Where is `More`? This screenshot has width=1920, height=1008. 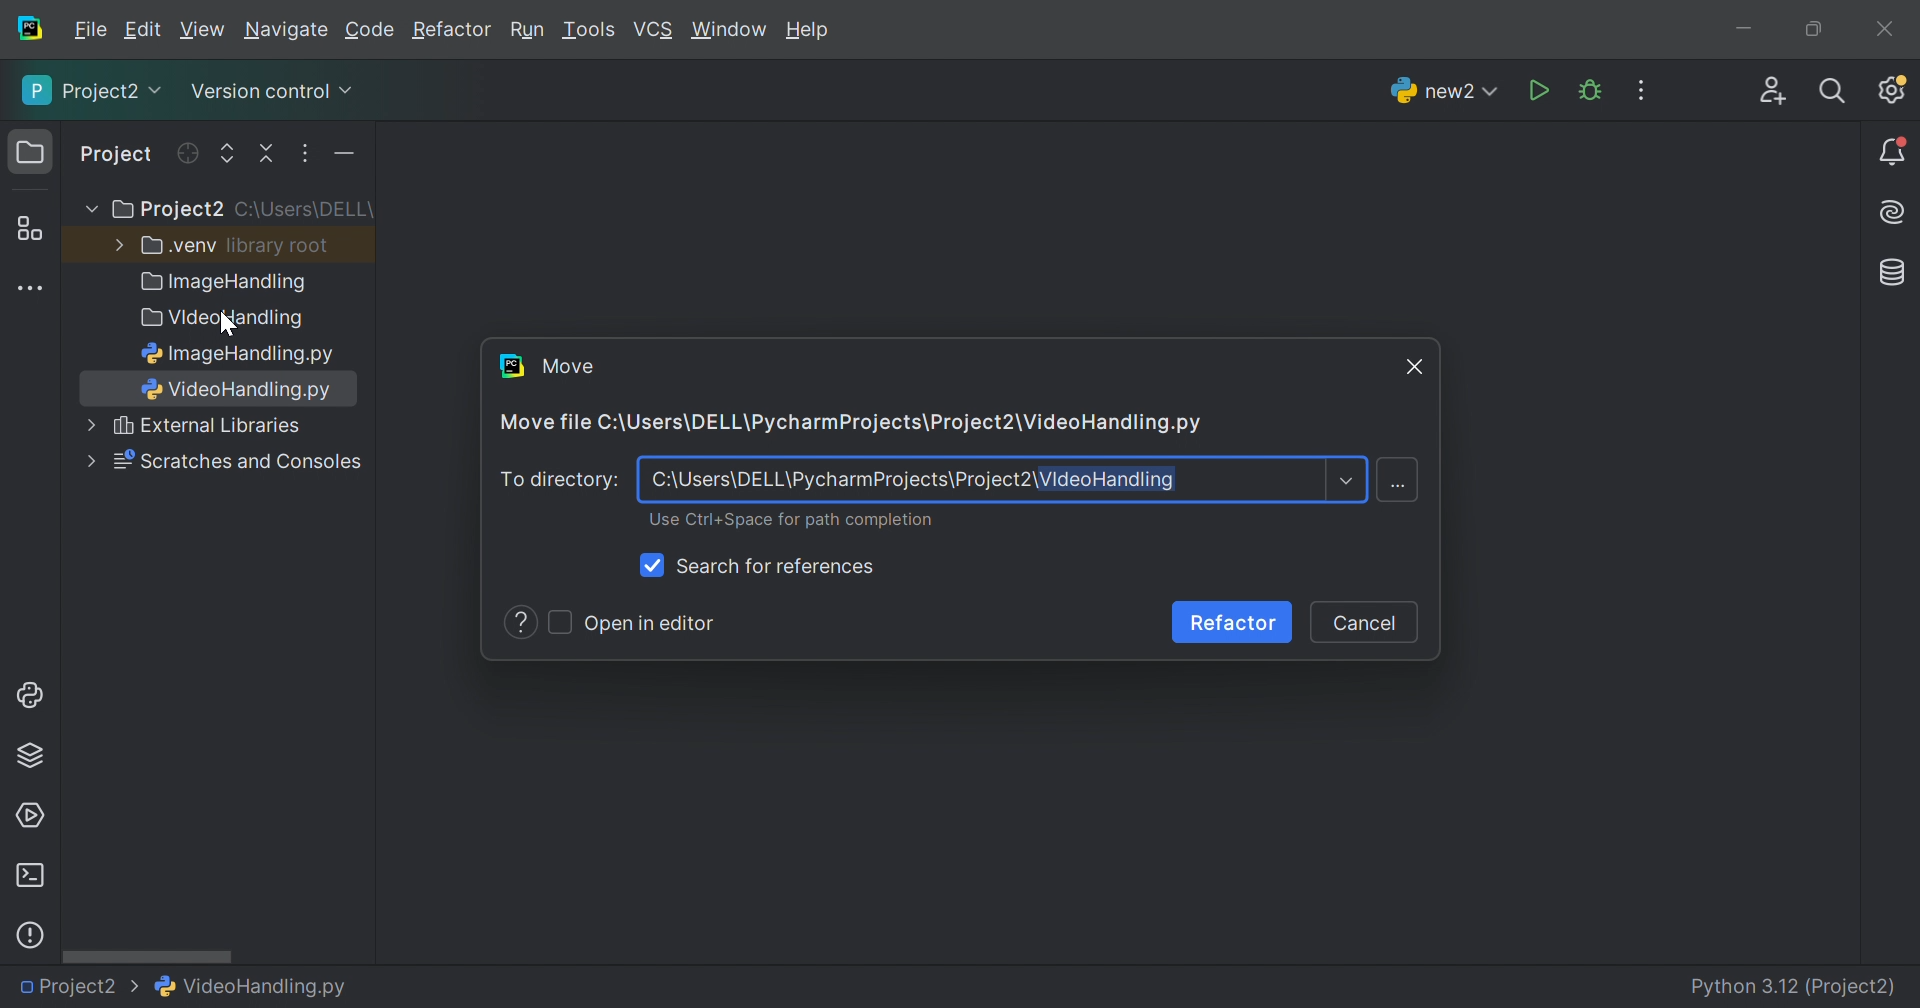 More is located at coordinates (115, 243).